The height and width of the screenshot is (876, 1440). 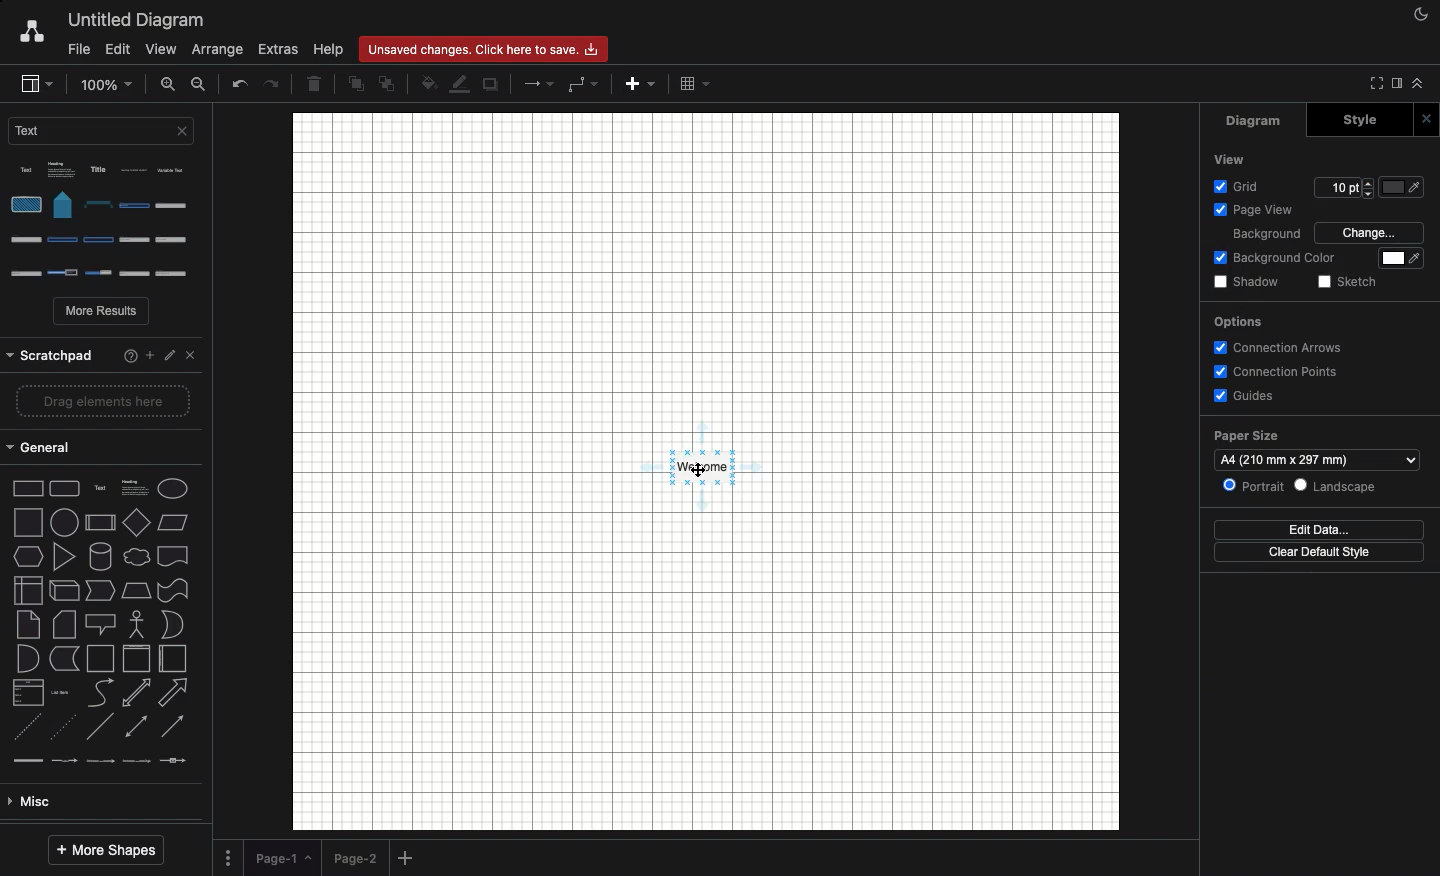 I want to click on shape, so click(x=102, y=450).